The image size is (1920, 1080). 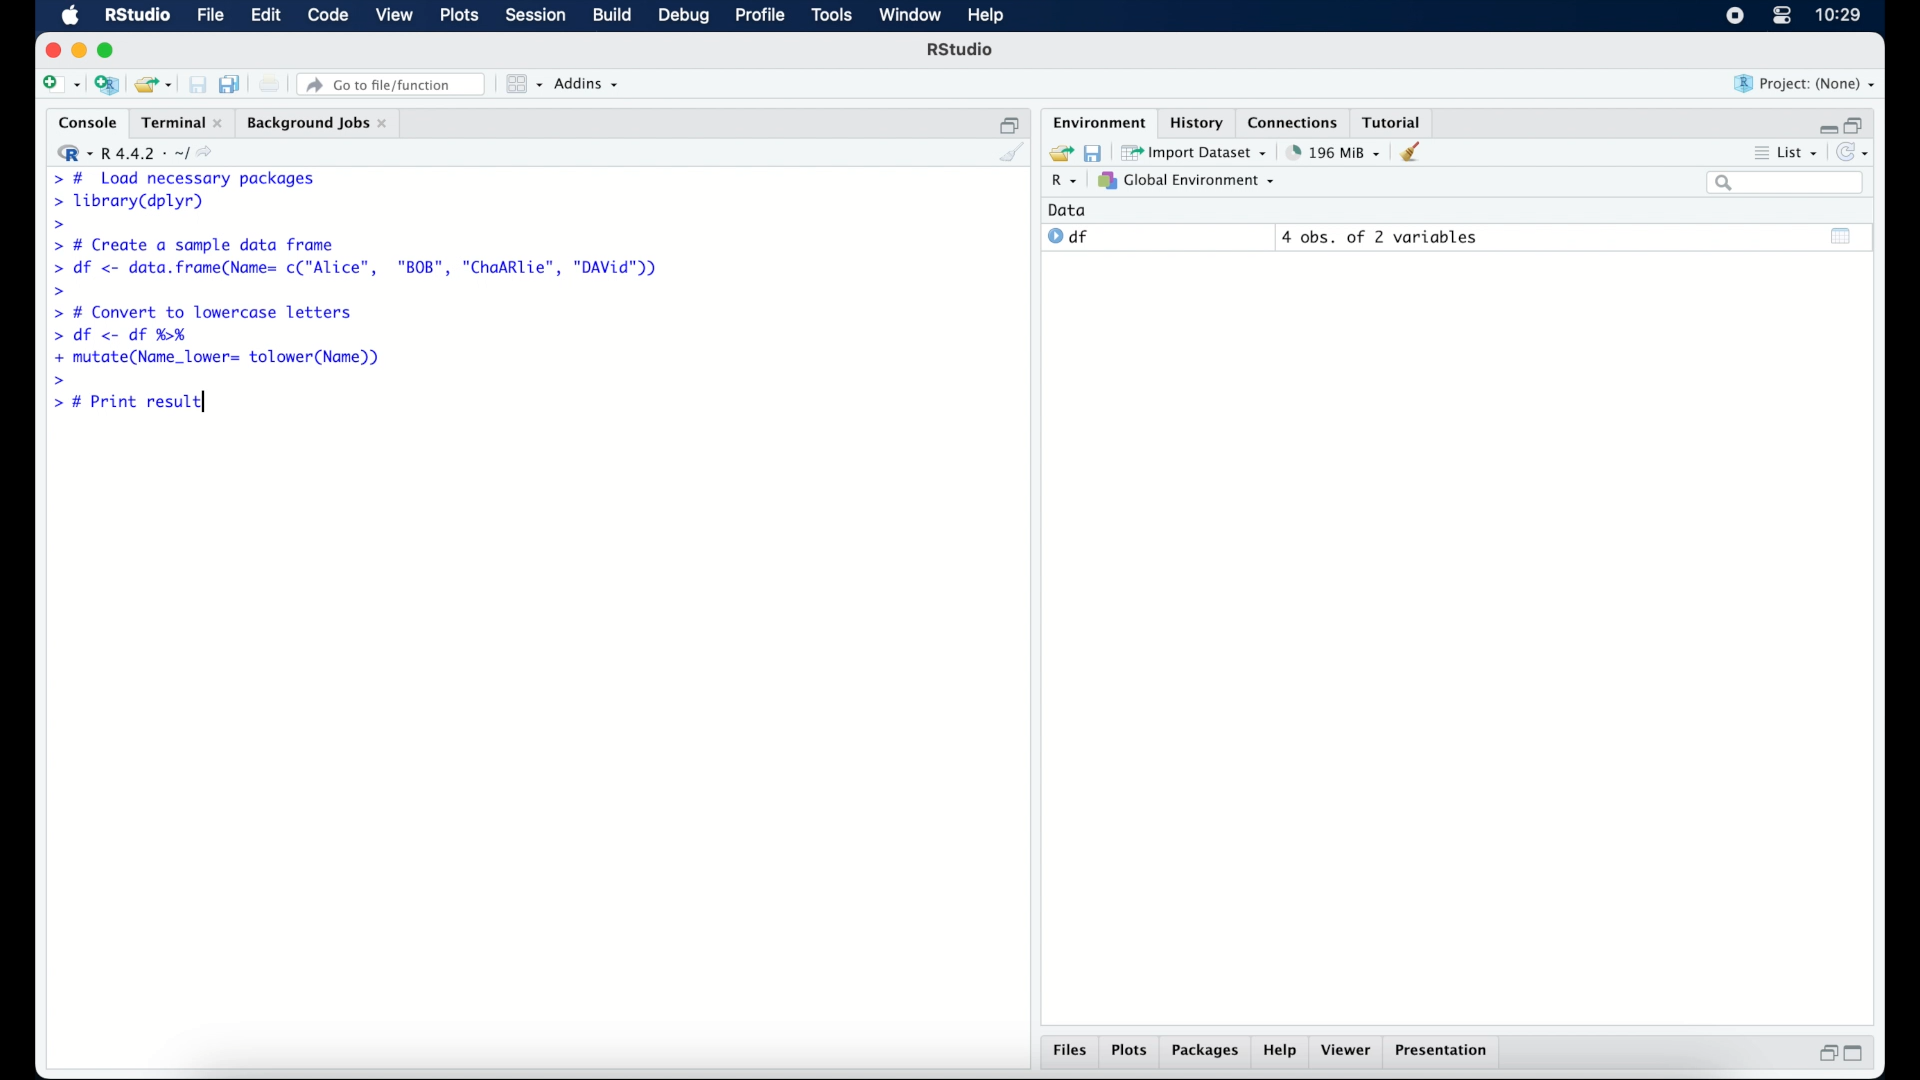 I want to click on list, so click(x=1784, y=155).